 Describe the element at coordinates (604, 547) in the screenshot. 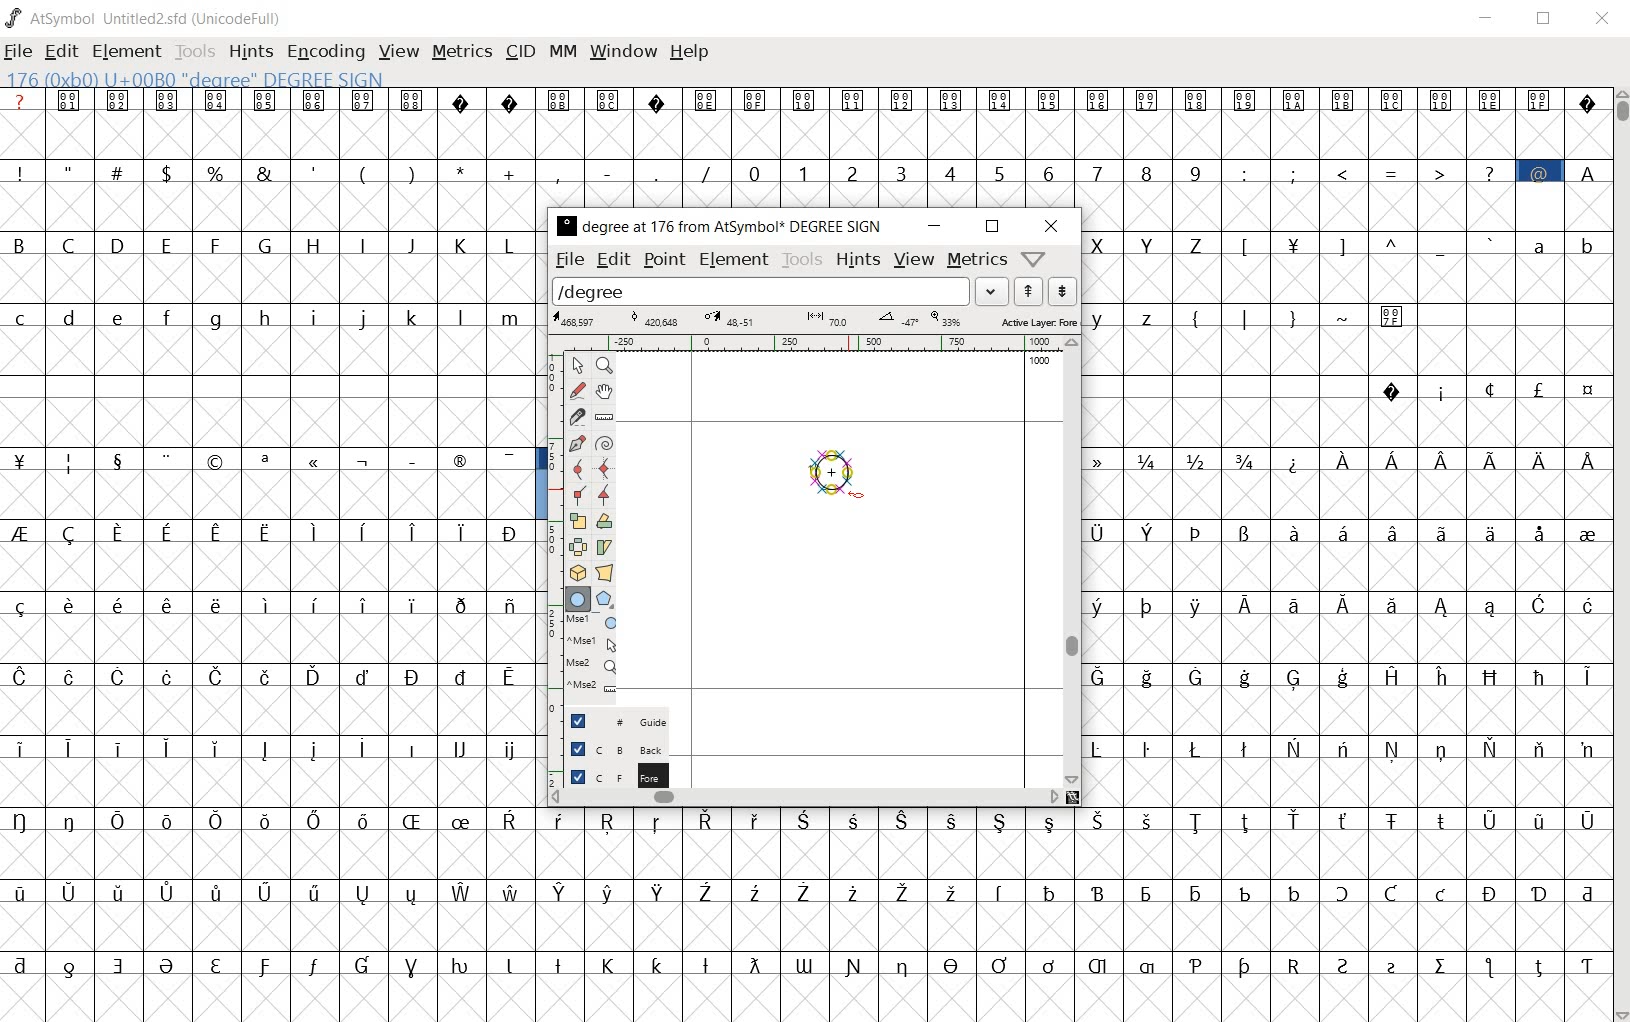

I see `skew the selection` at that location.